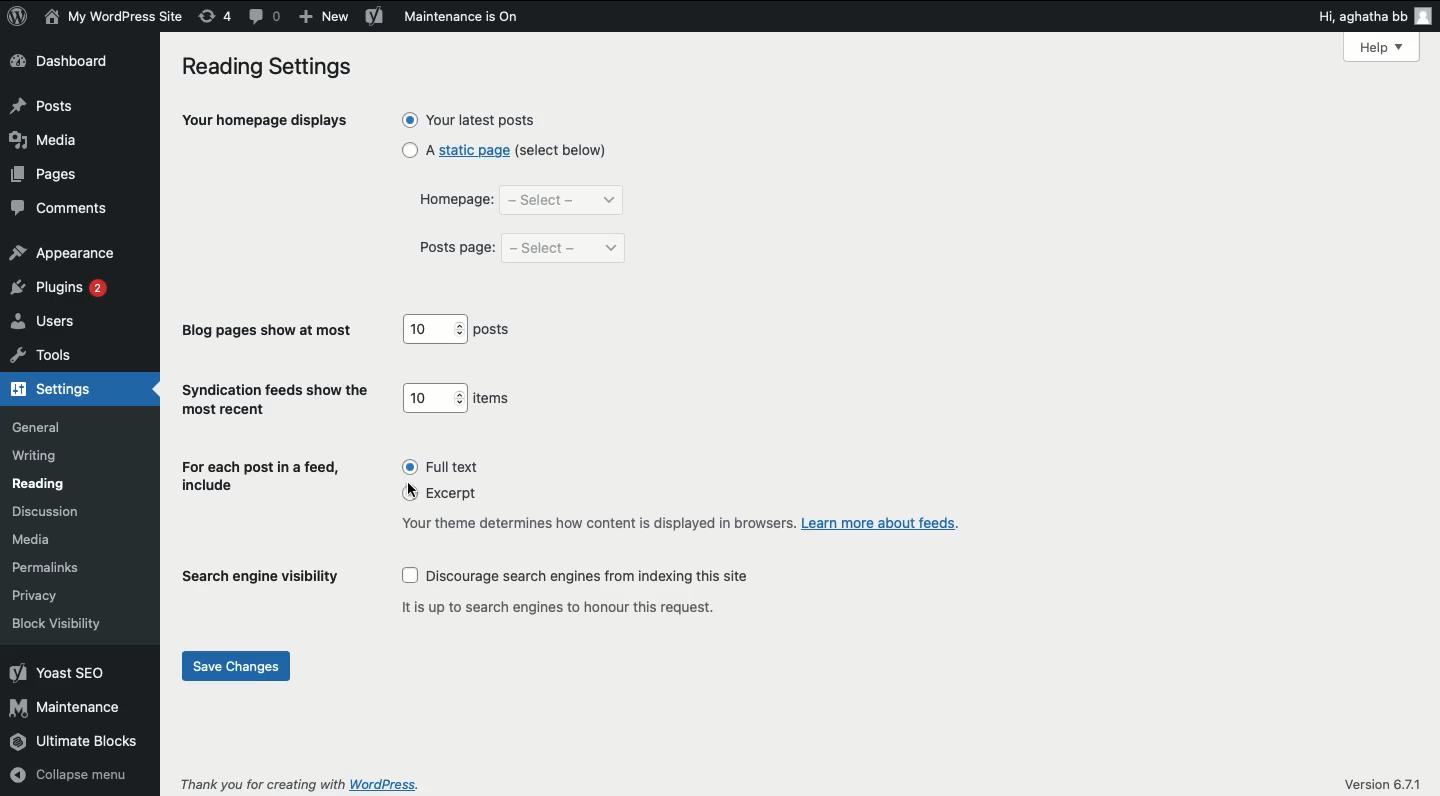 The width and height of the screenshot is (1440, 796). I want to click on a static page (select below), so click(507, 149).